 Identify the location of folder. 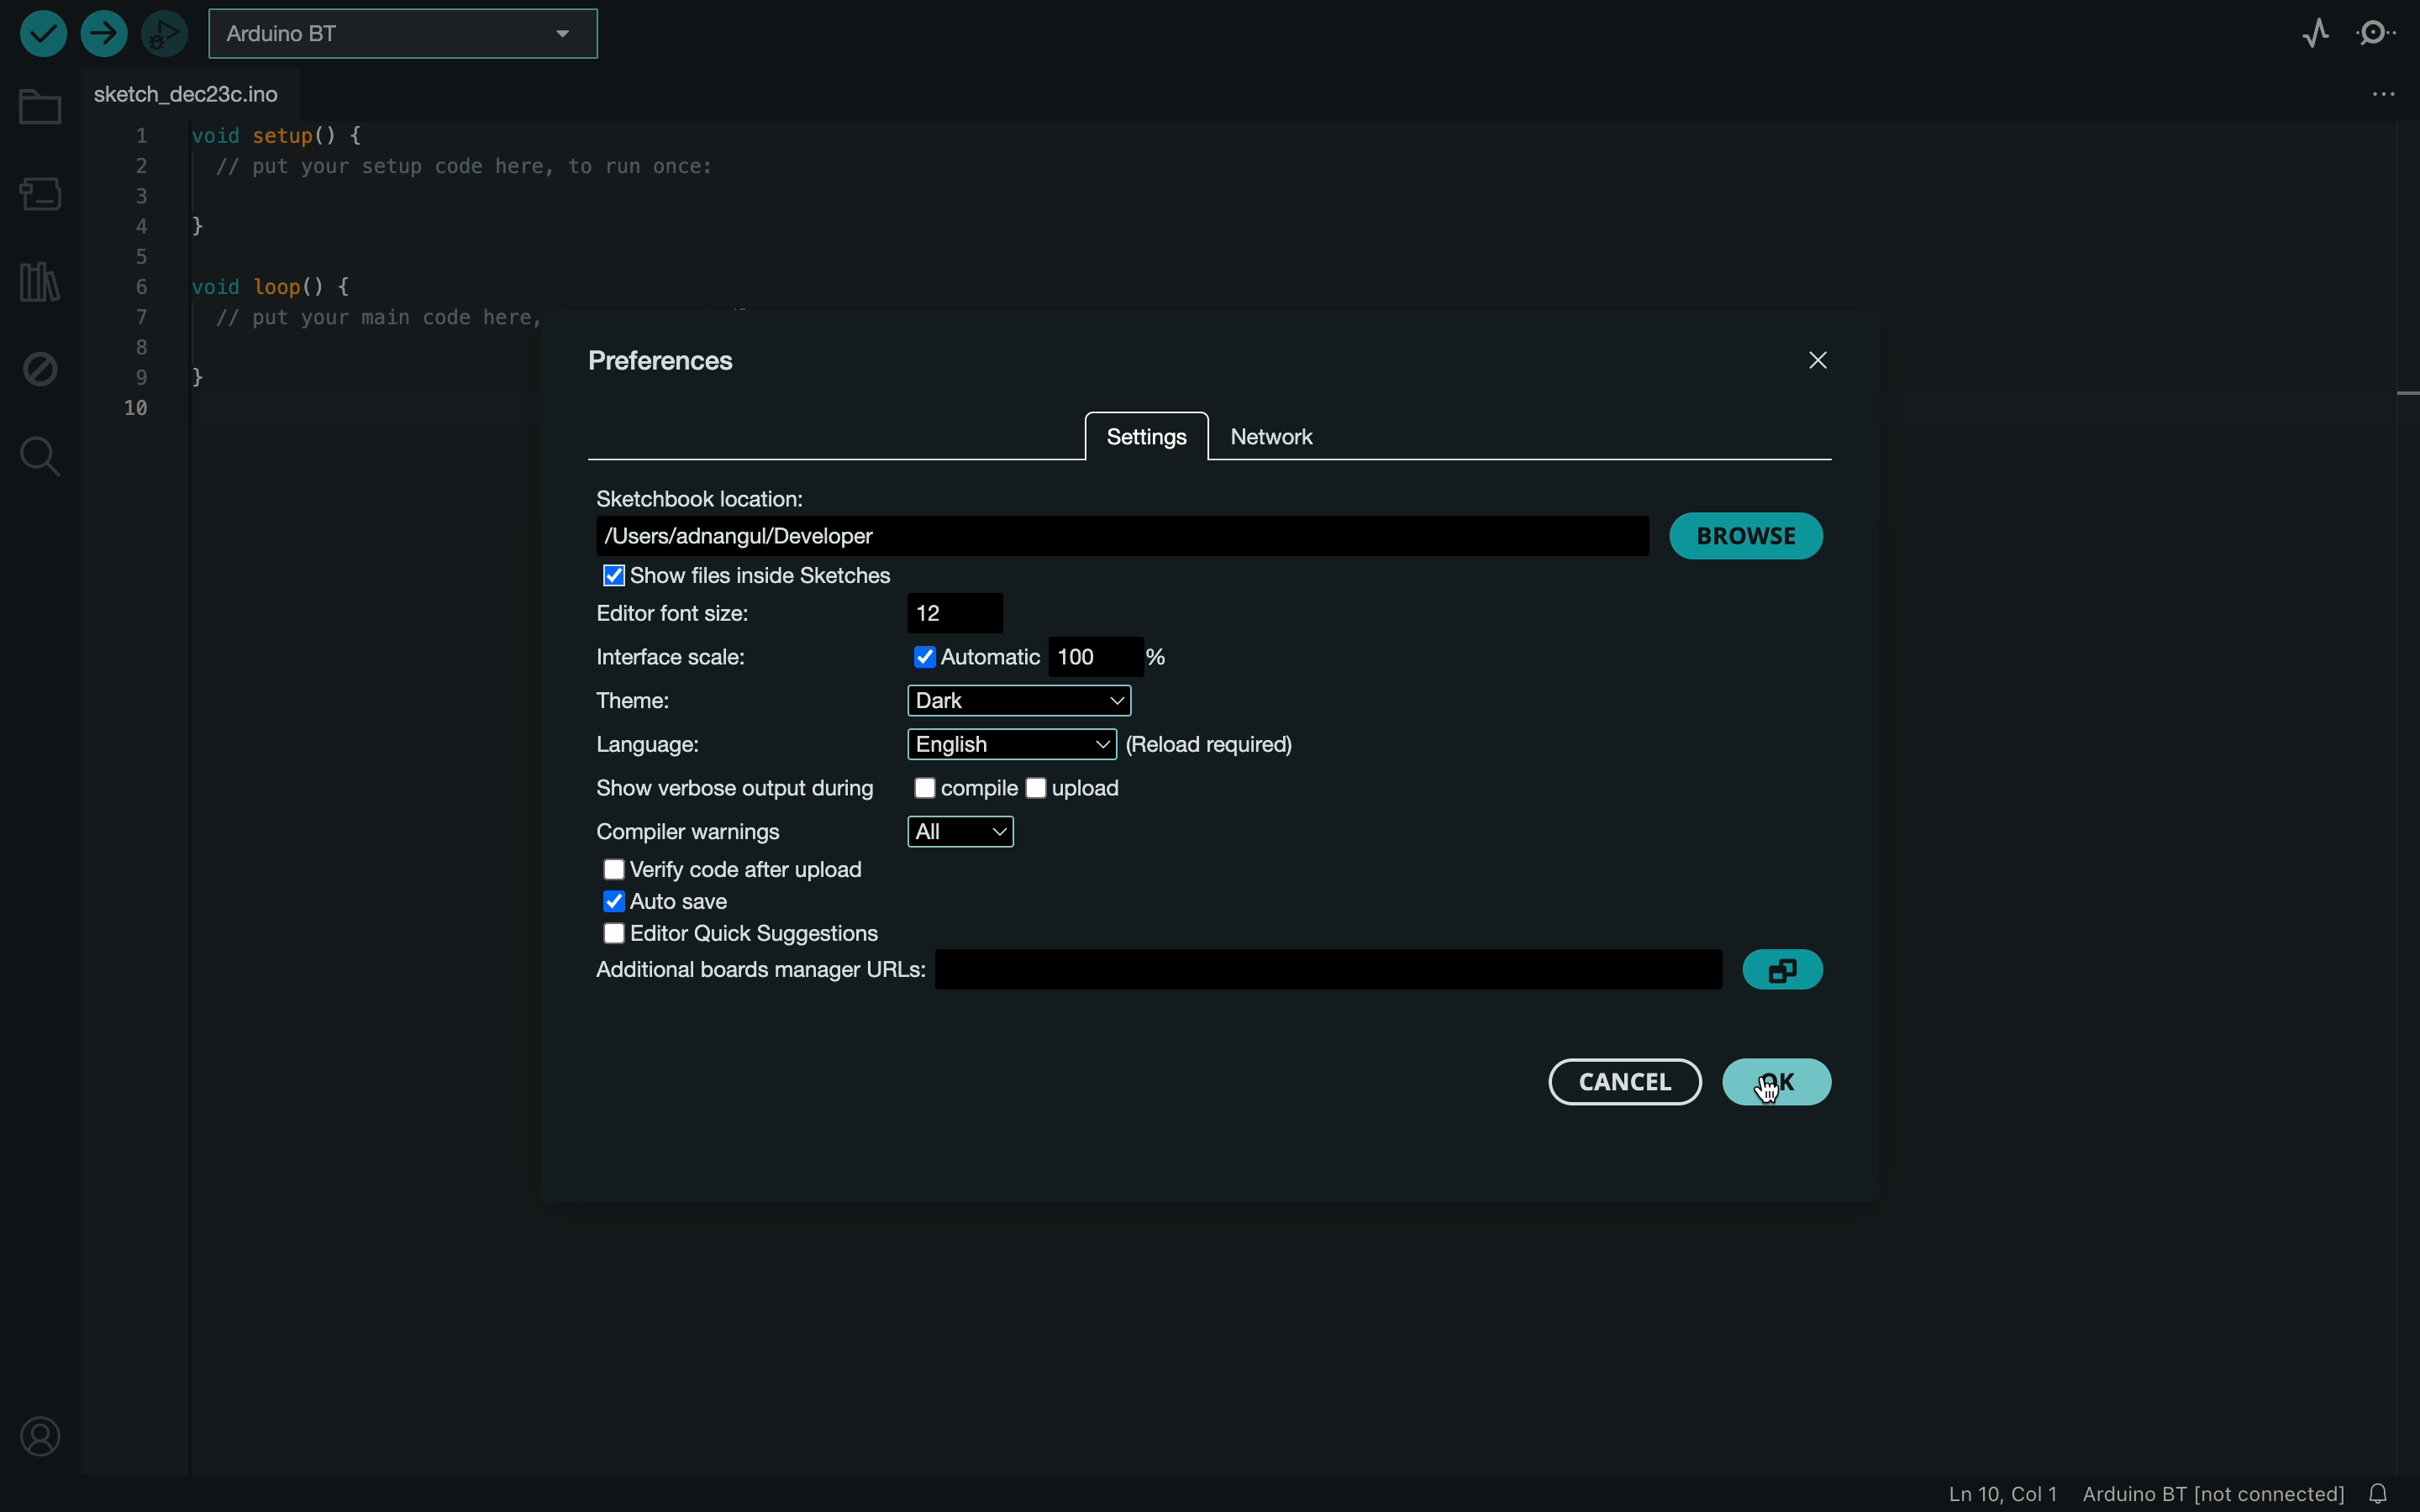
(37, 107).